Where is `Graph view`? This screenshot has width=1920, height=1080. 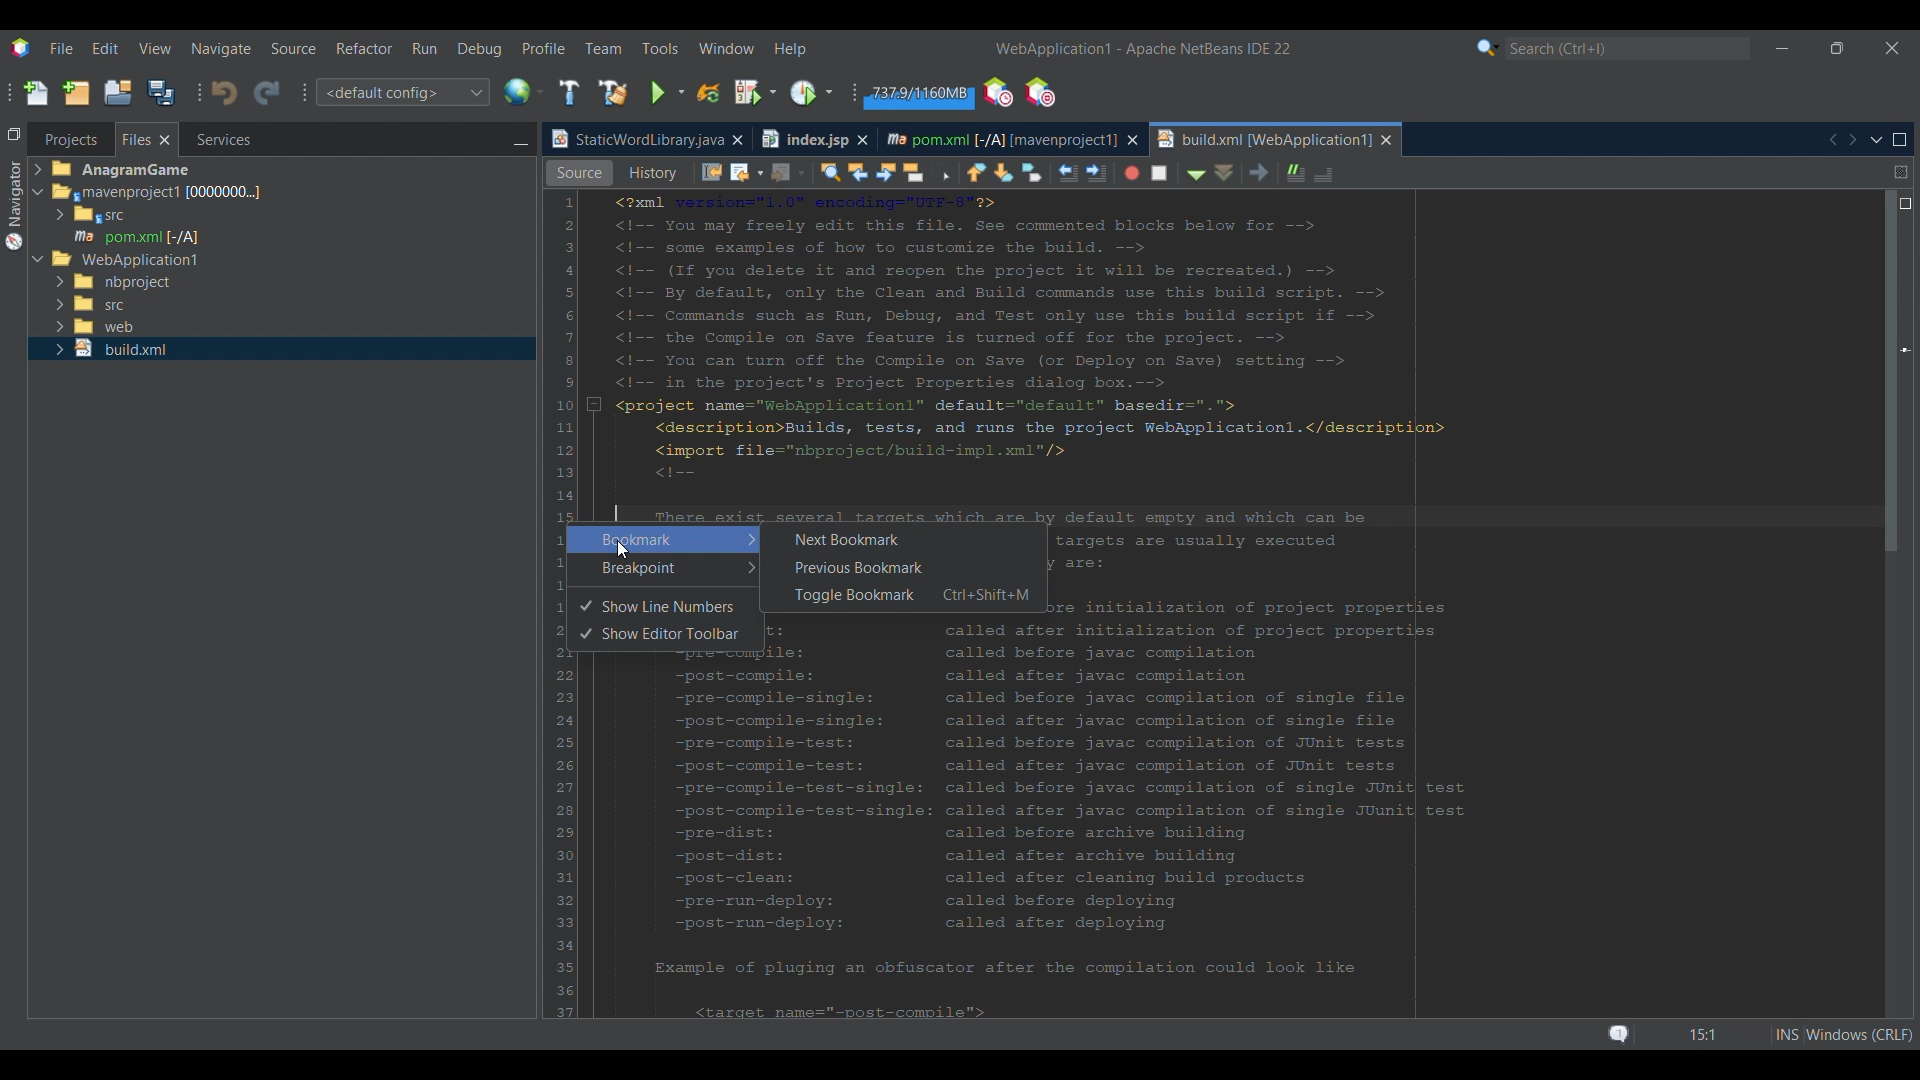
Graph view is located at coordinates (663, 173).